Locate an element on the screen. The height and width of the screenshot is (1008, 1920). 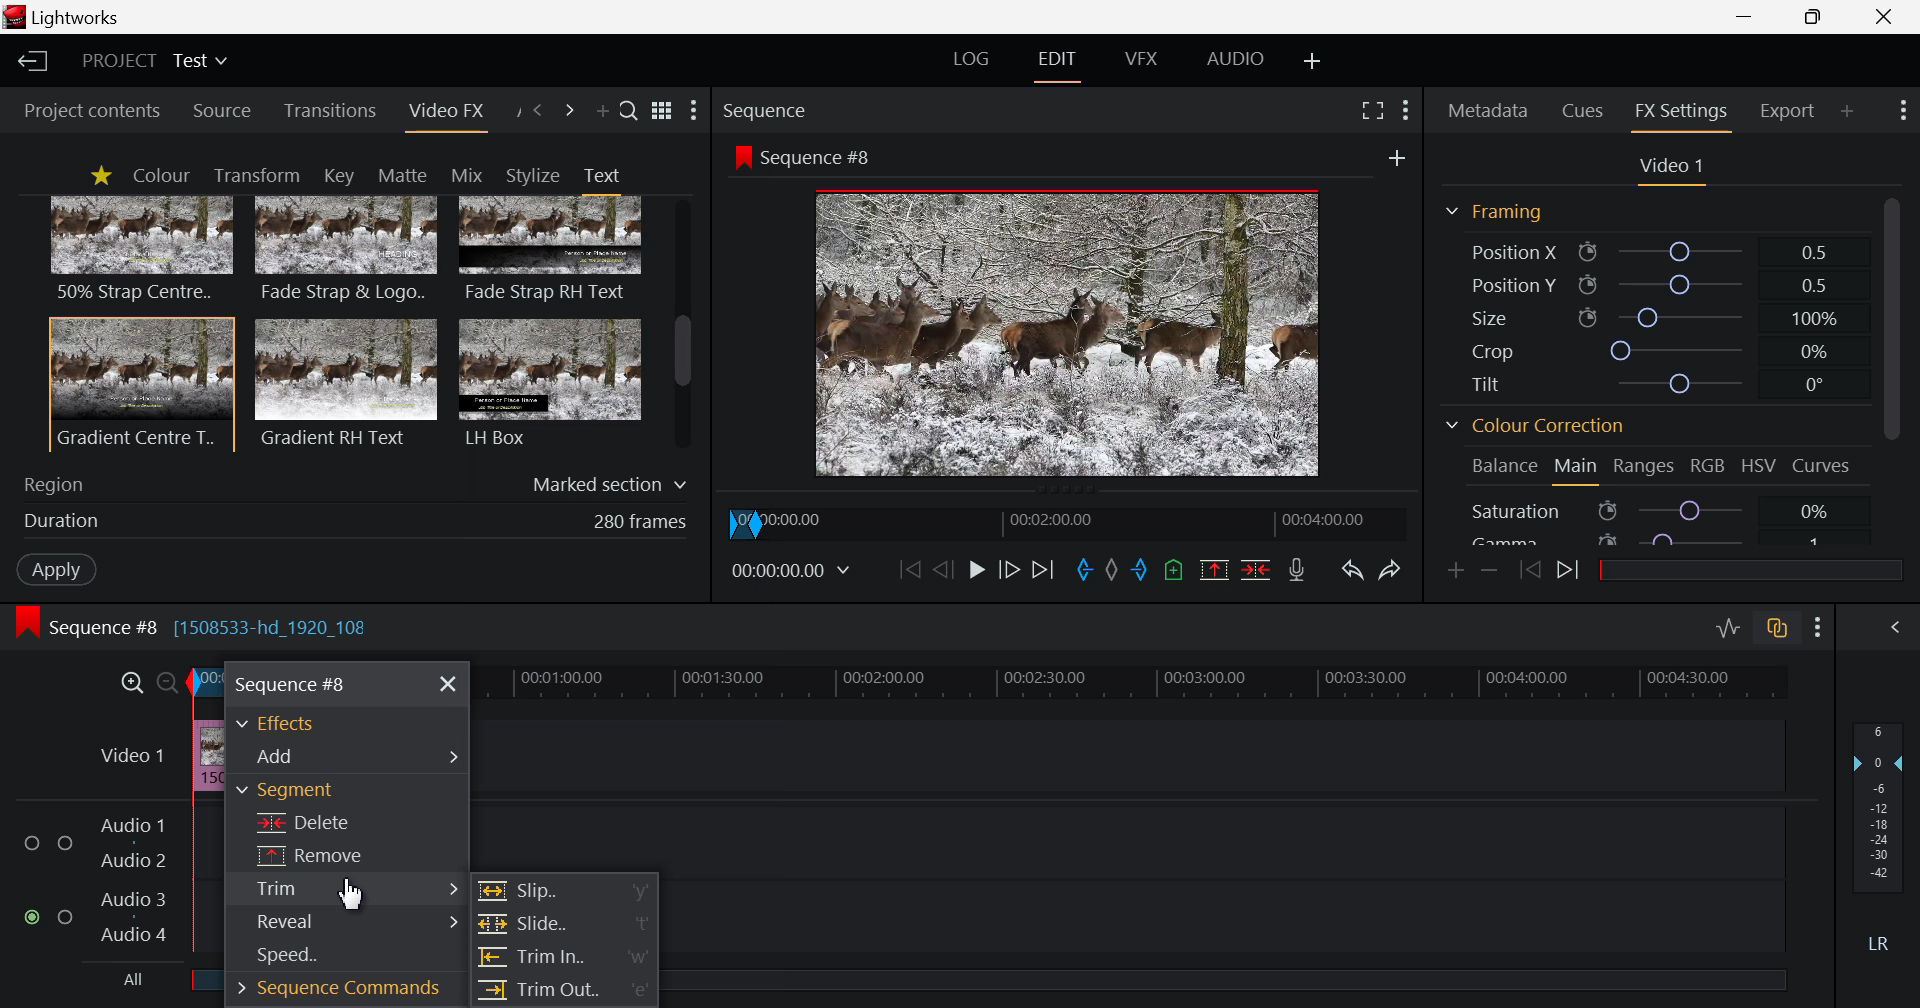
Go Forward is located at coordinates (1007, 567).